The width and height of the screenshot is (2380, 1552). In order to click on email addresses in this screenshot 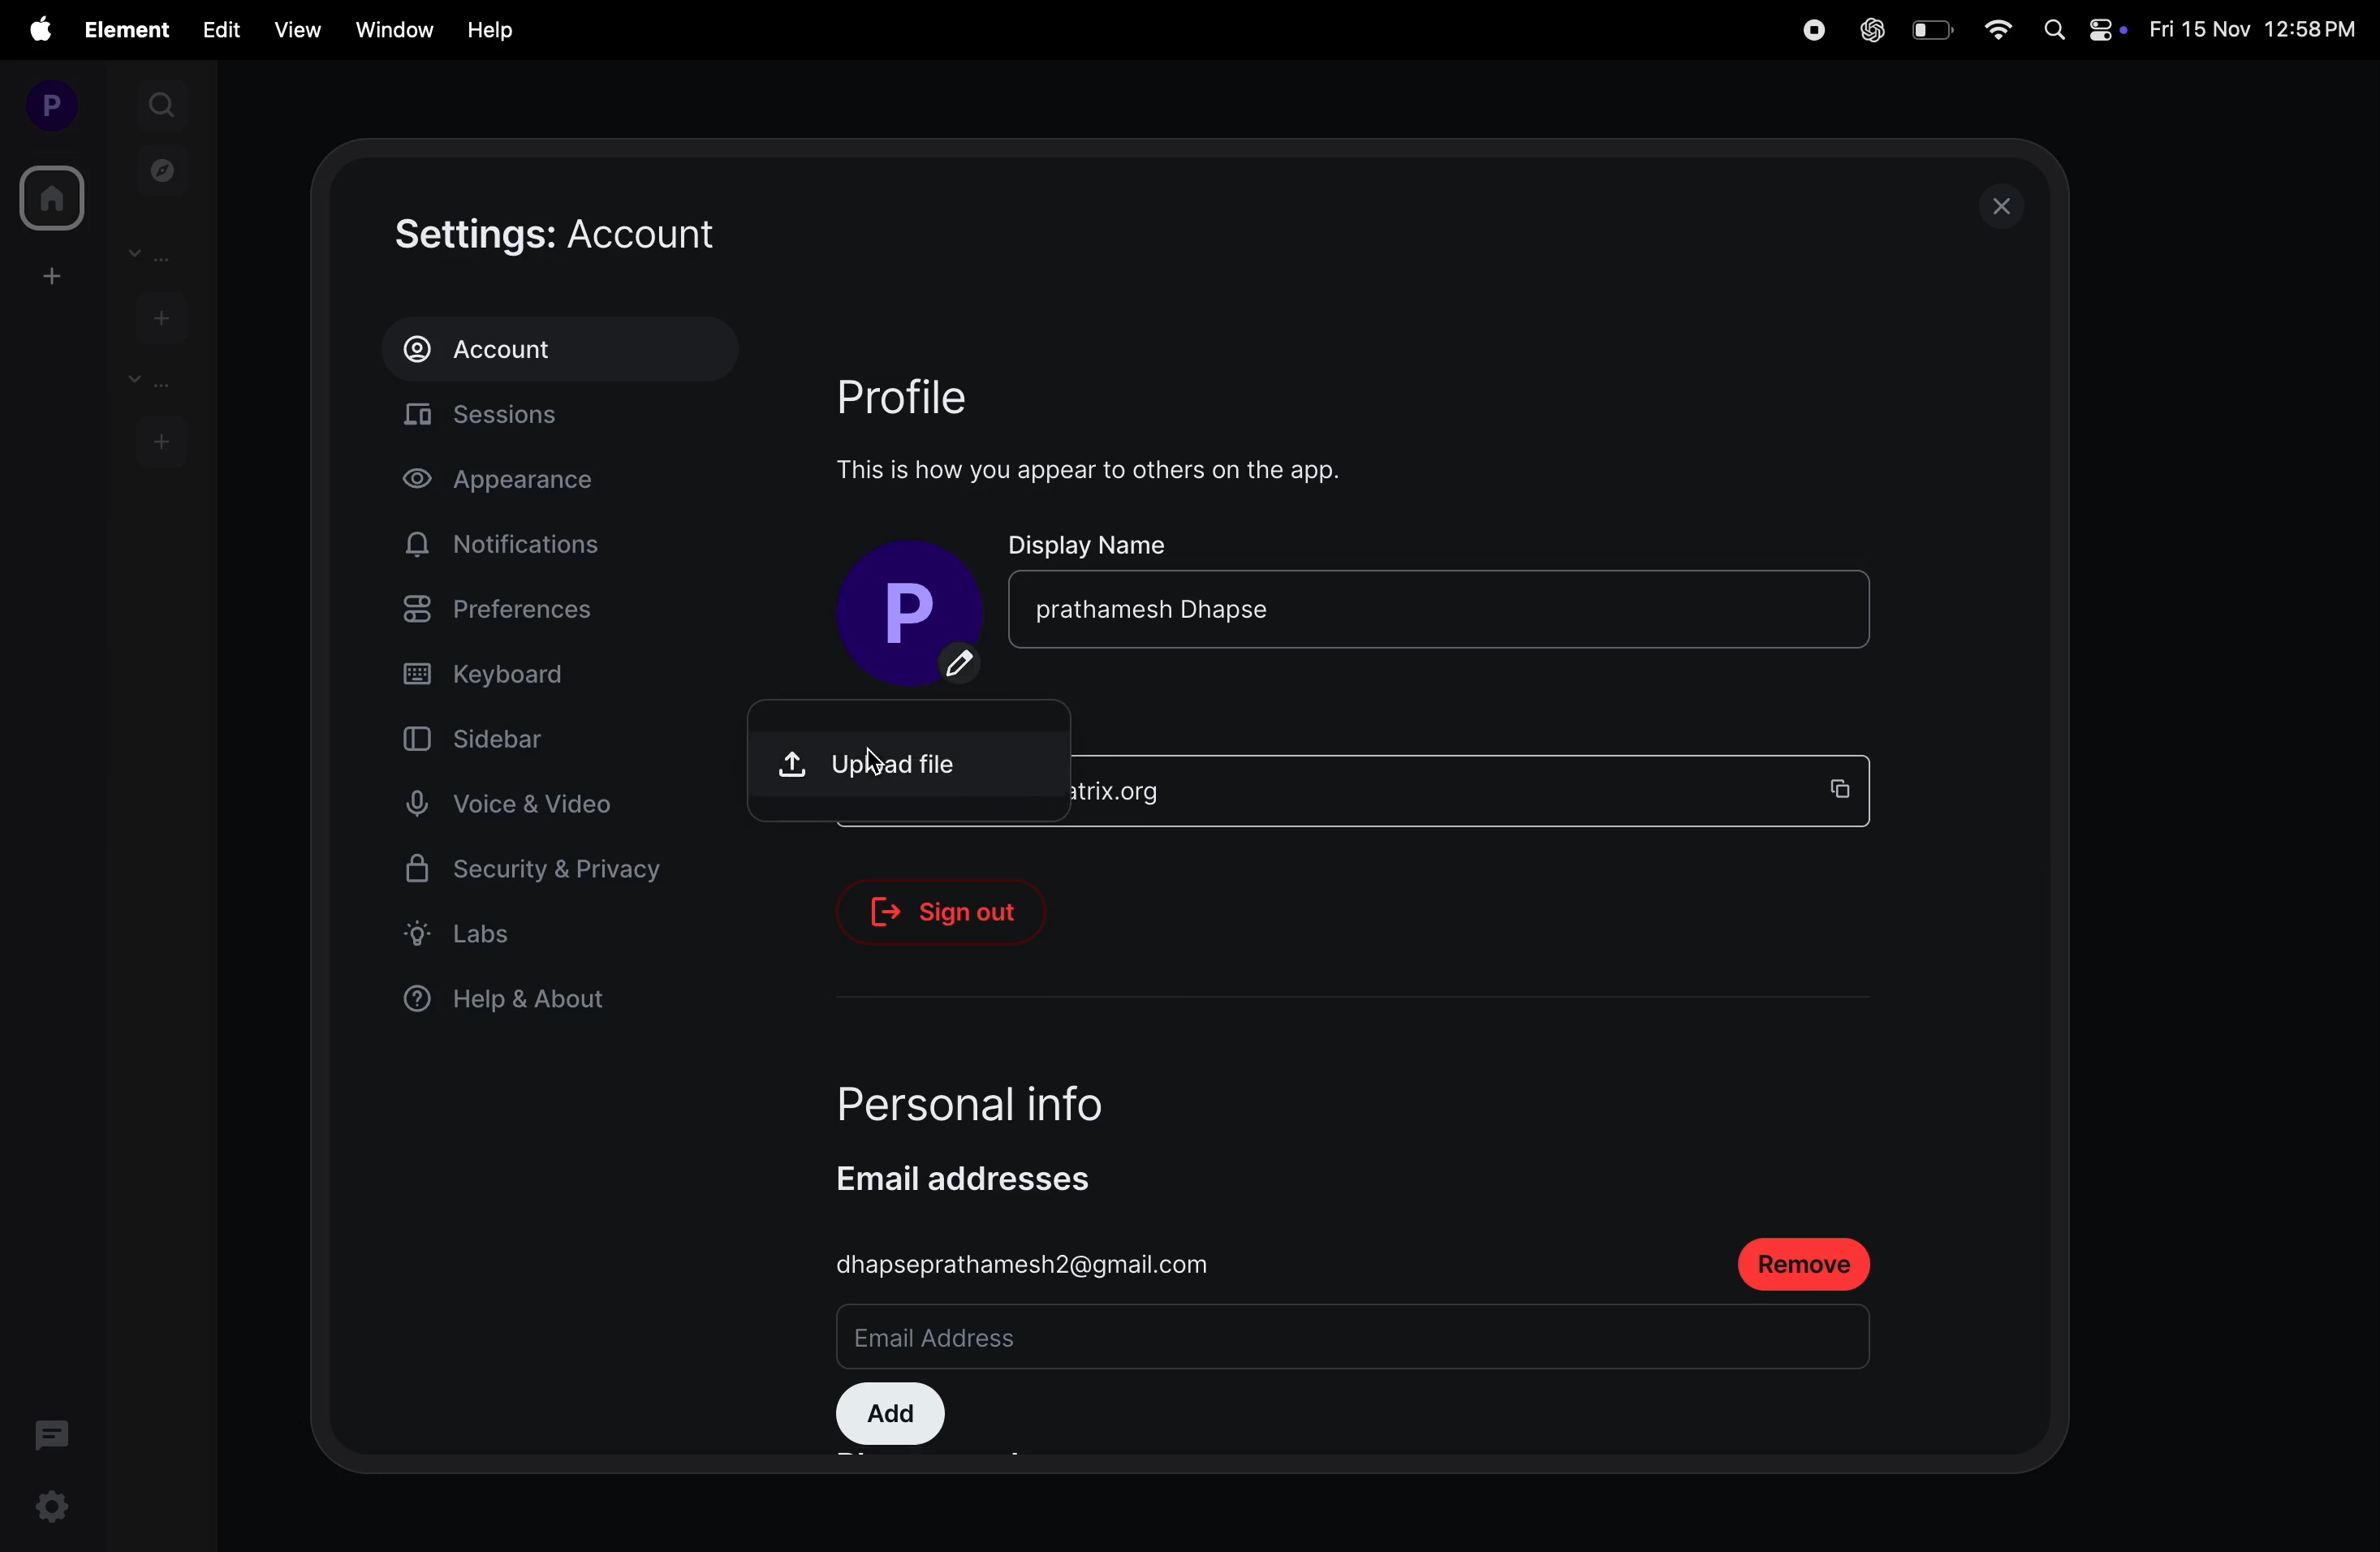, I will do `click(985, 1178)`.